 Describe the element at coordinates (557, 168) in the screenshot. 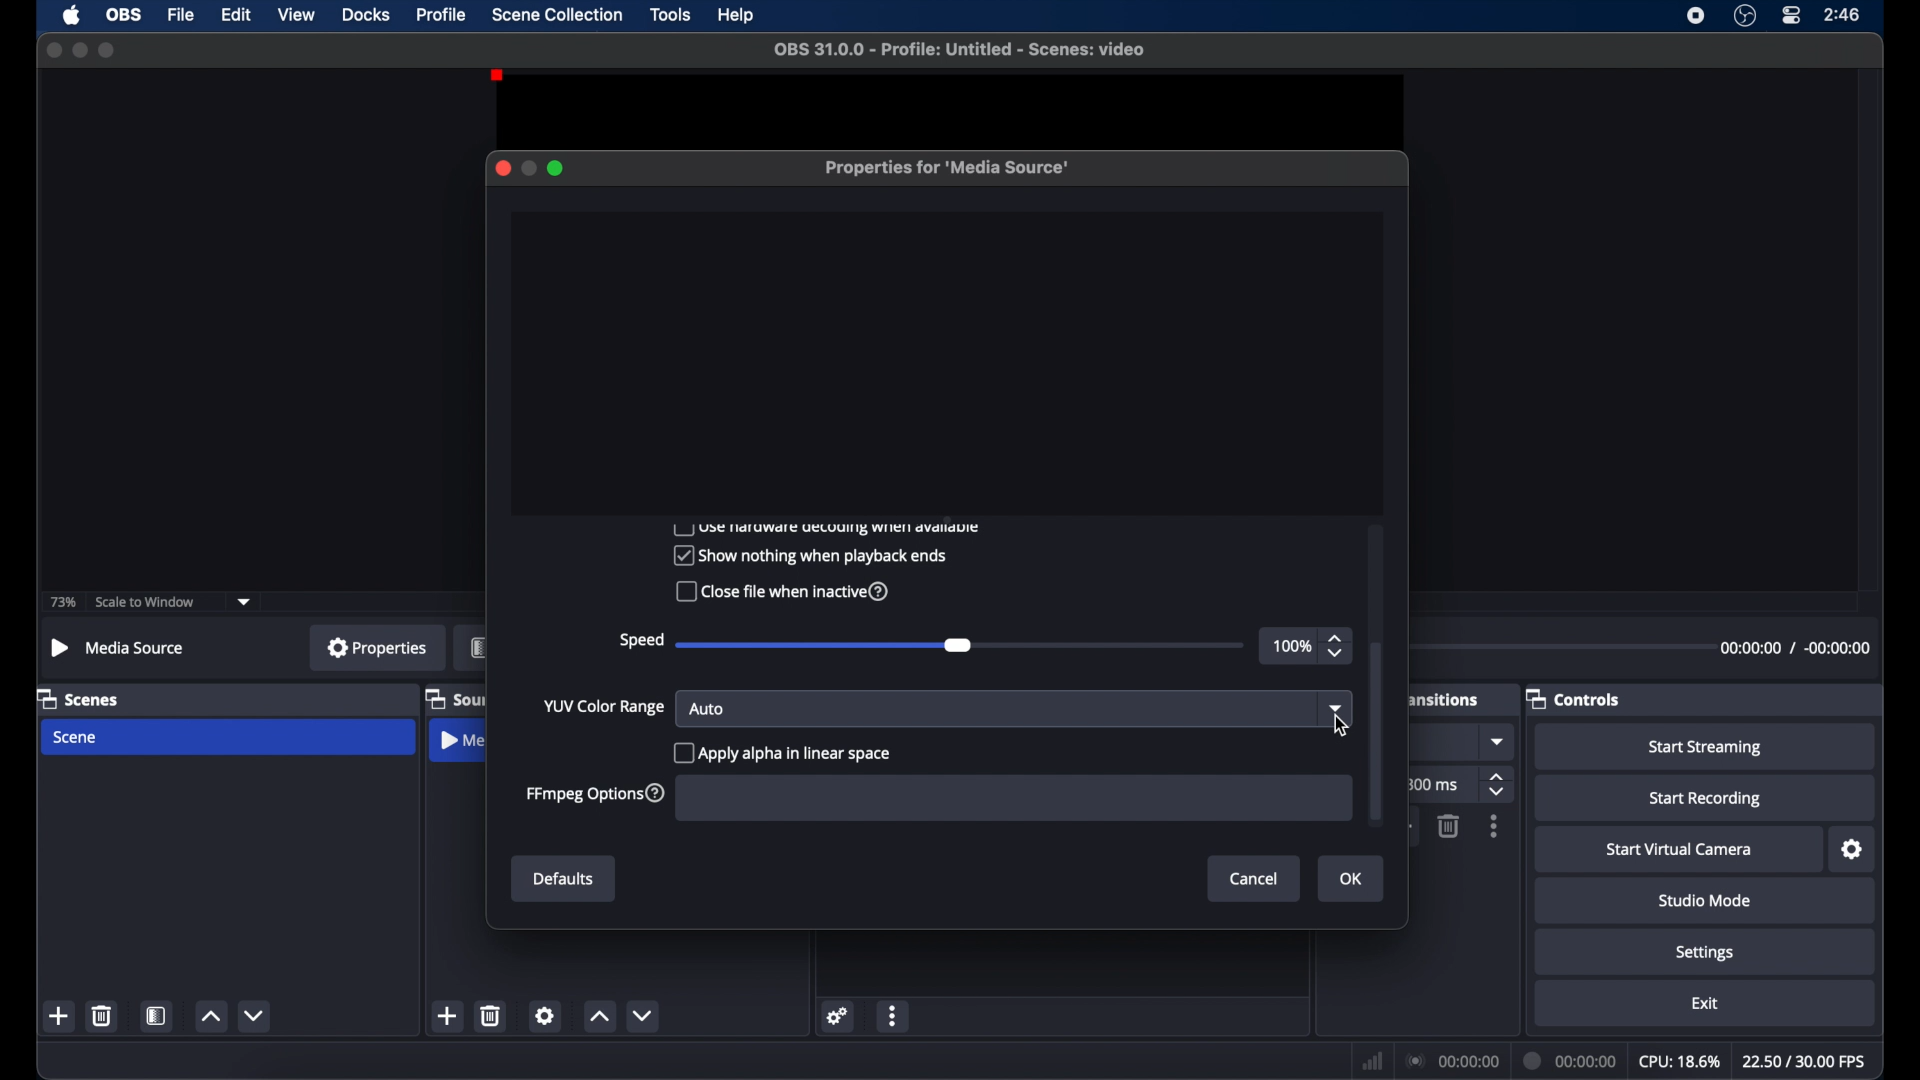

I see `maximize` at that location.